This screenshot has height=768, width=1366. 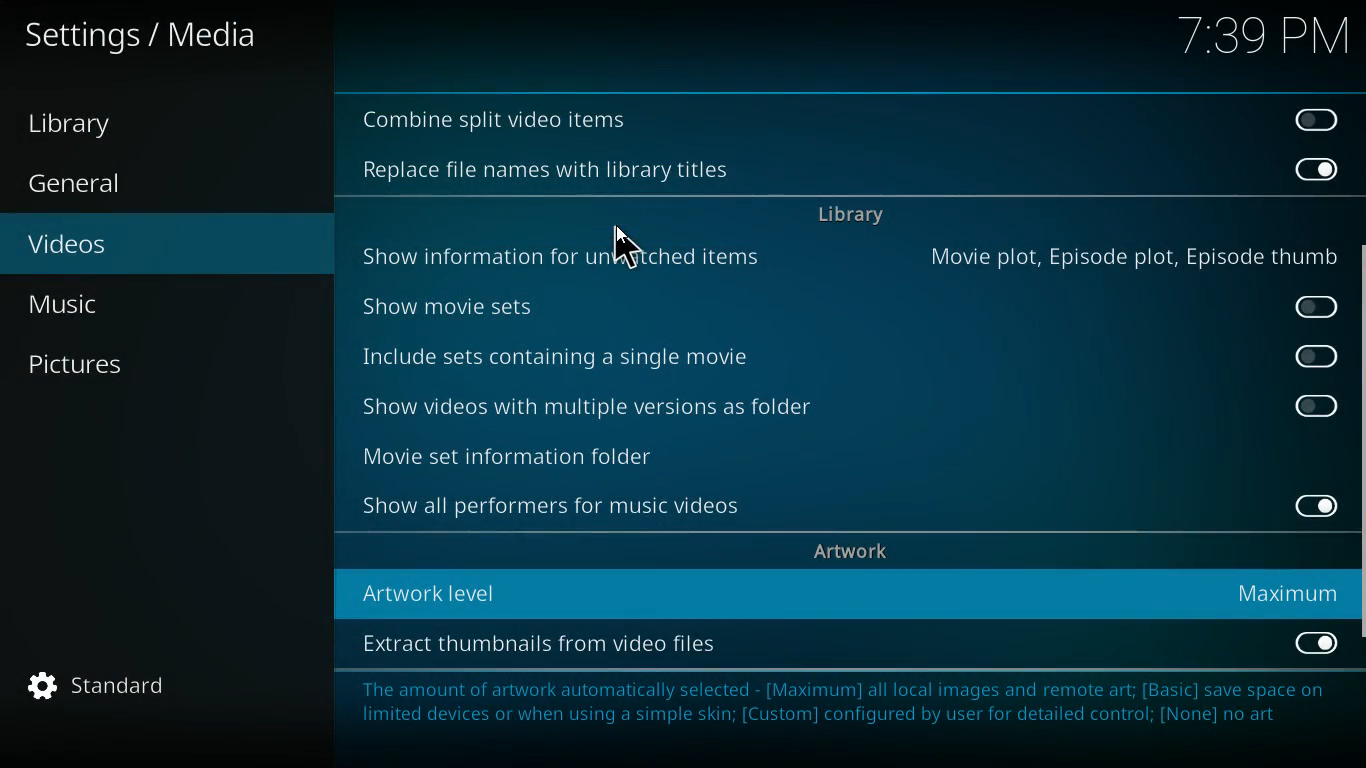 I want to click on Artwork level, so click(x=563, y=589).